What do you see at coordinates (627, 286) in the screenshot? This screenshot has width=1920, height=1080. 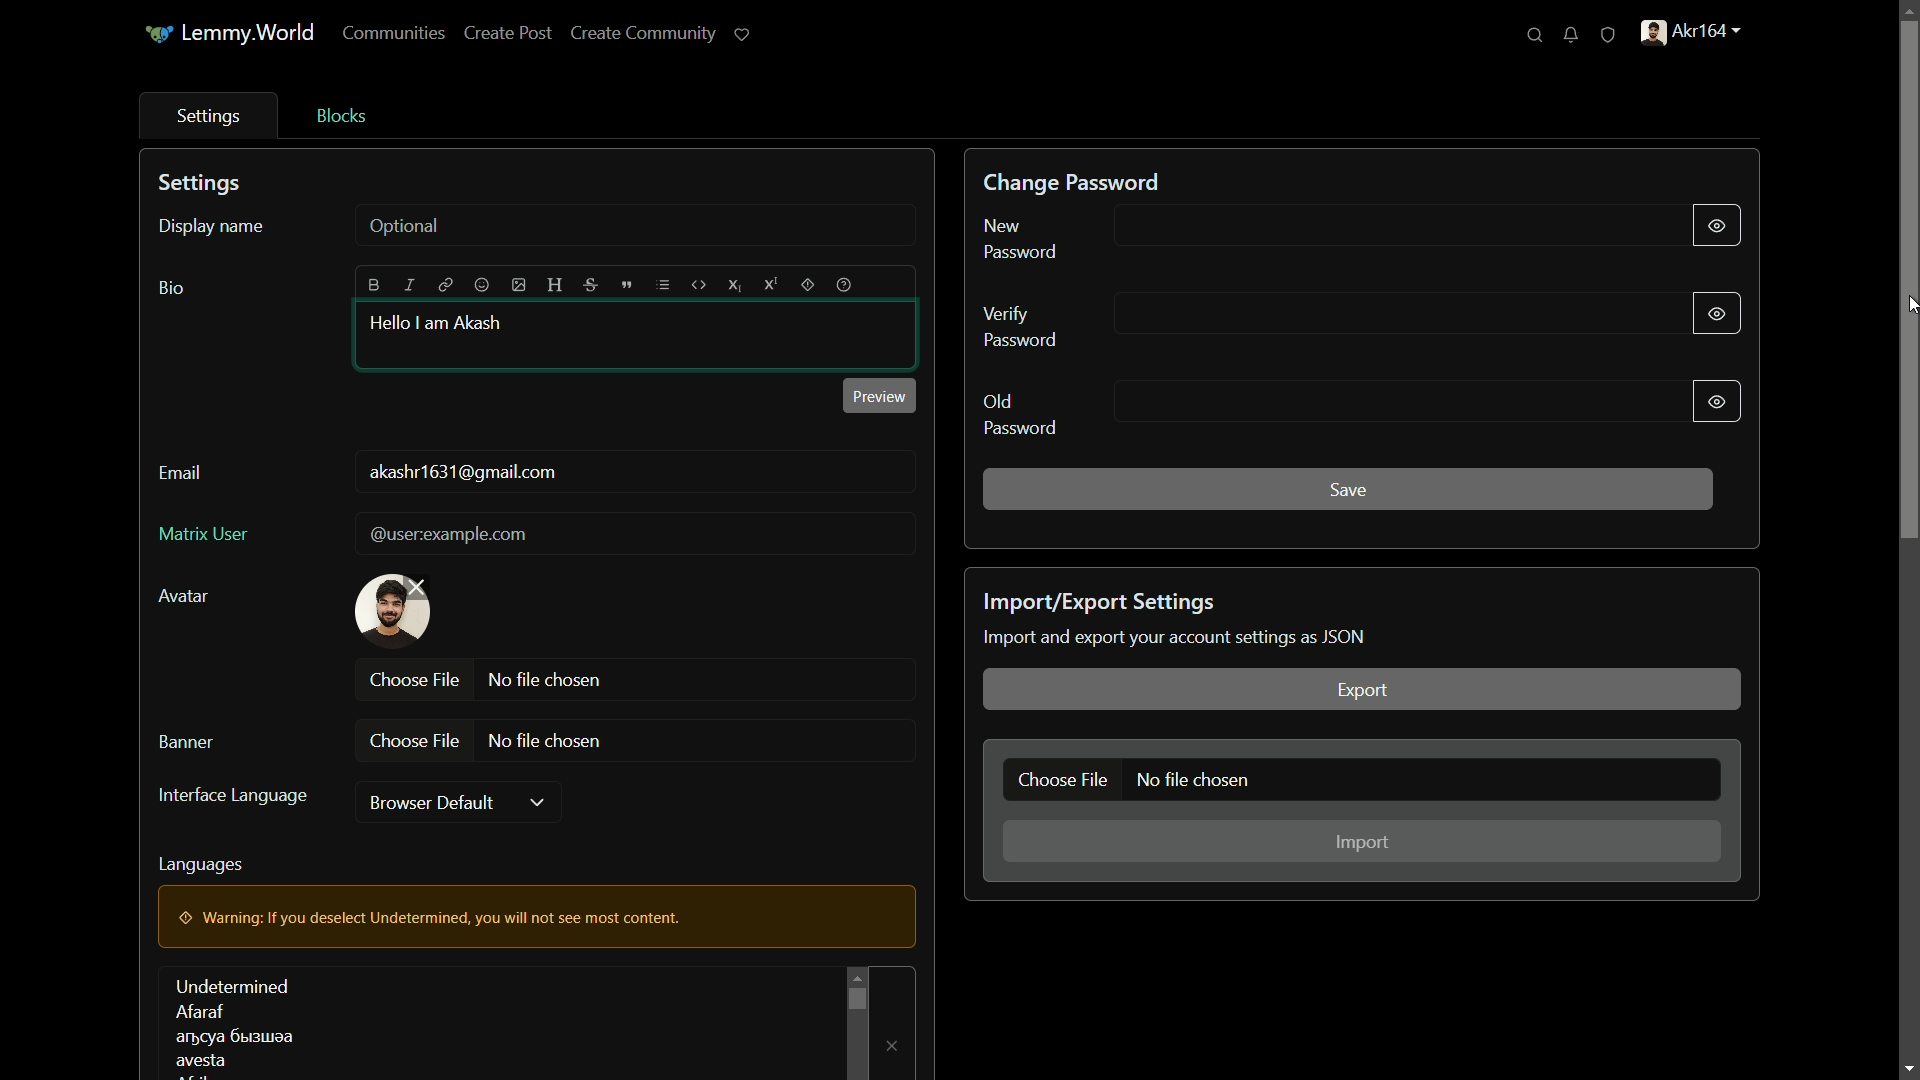 I see `quote` at bounding box center [627, 286].